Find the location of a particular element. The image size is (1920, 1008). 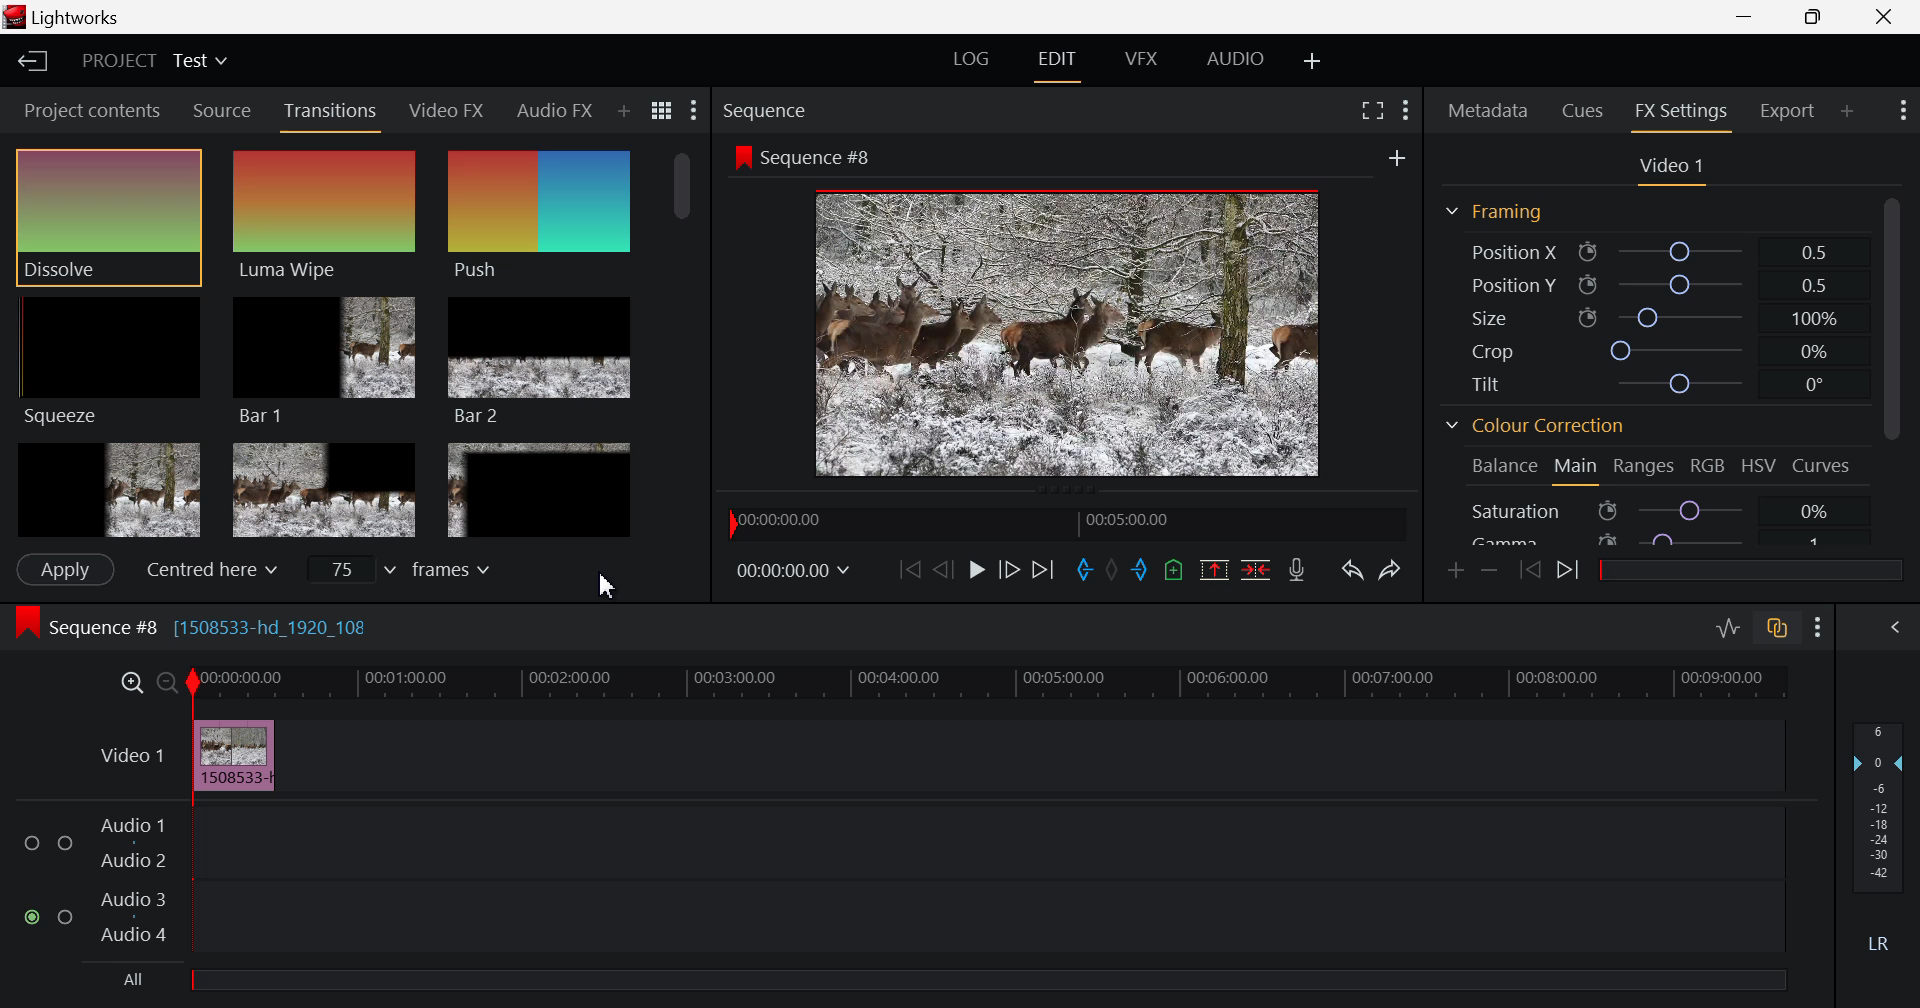

Scroll Bar is located at coordinates (680, 352).